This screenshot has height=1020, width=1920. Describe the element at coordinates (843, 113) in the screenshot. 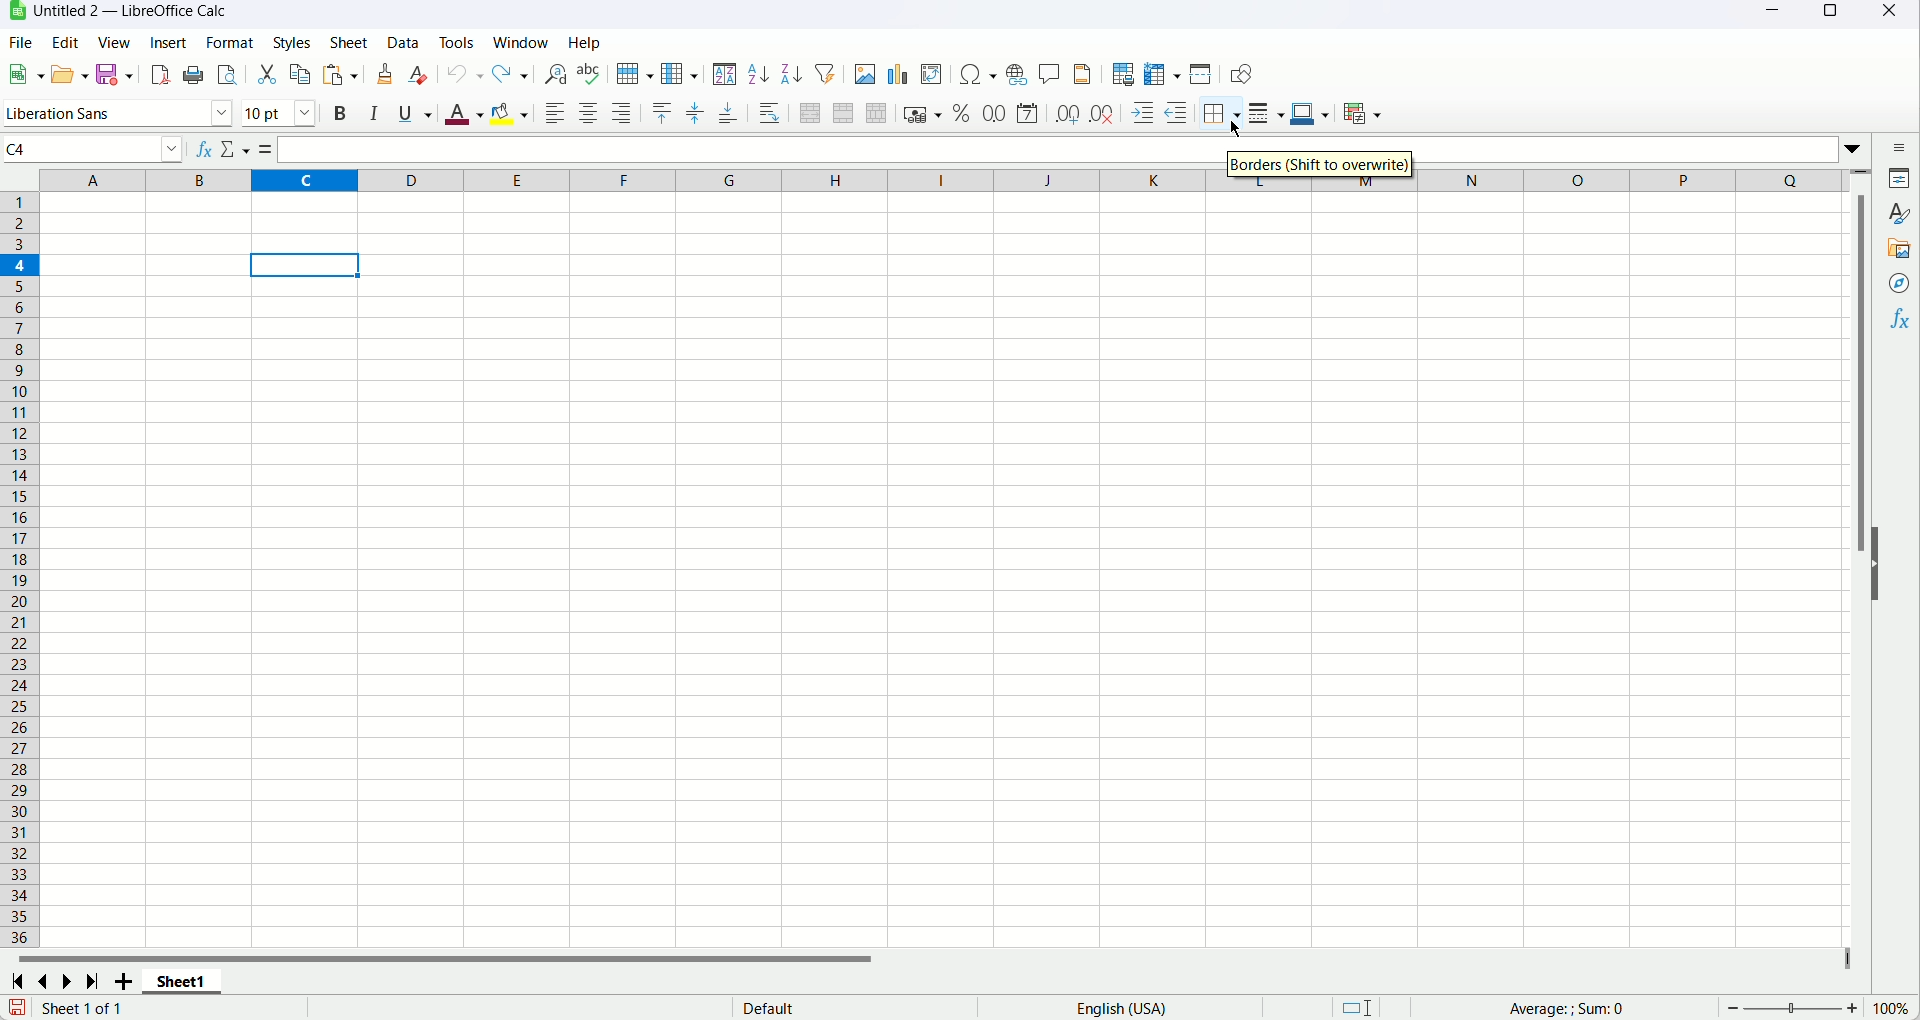

I see `Merge cells` at that location.